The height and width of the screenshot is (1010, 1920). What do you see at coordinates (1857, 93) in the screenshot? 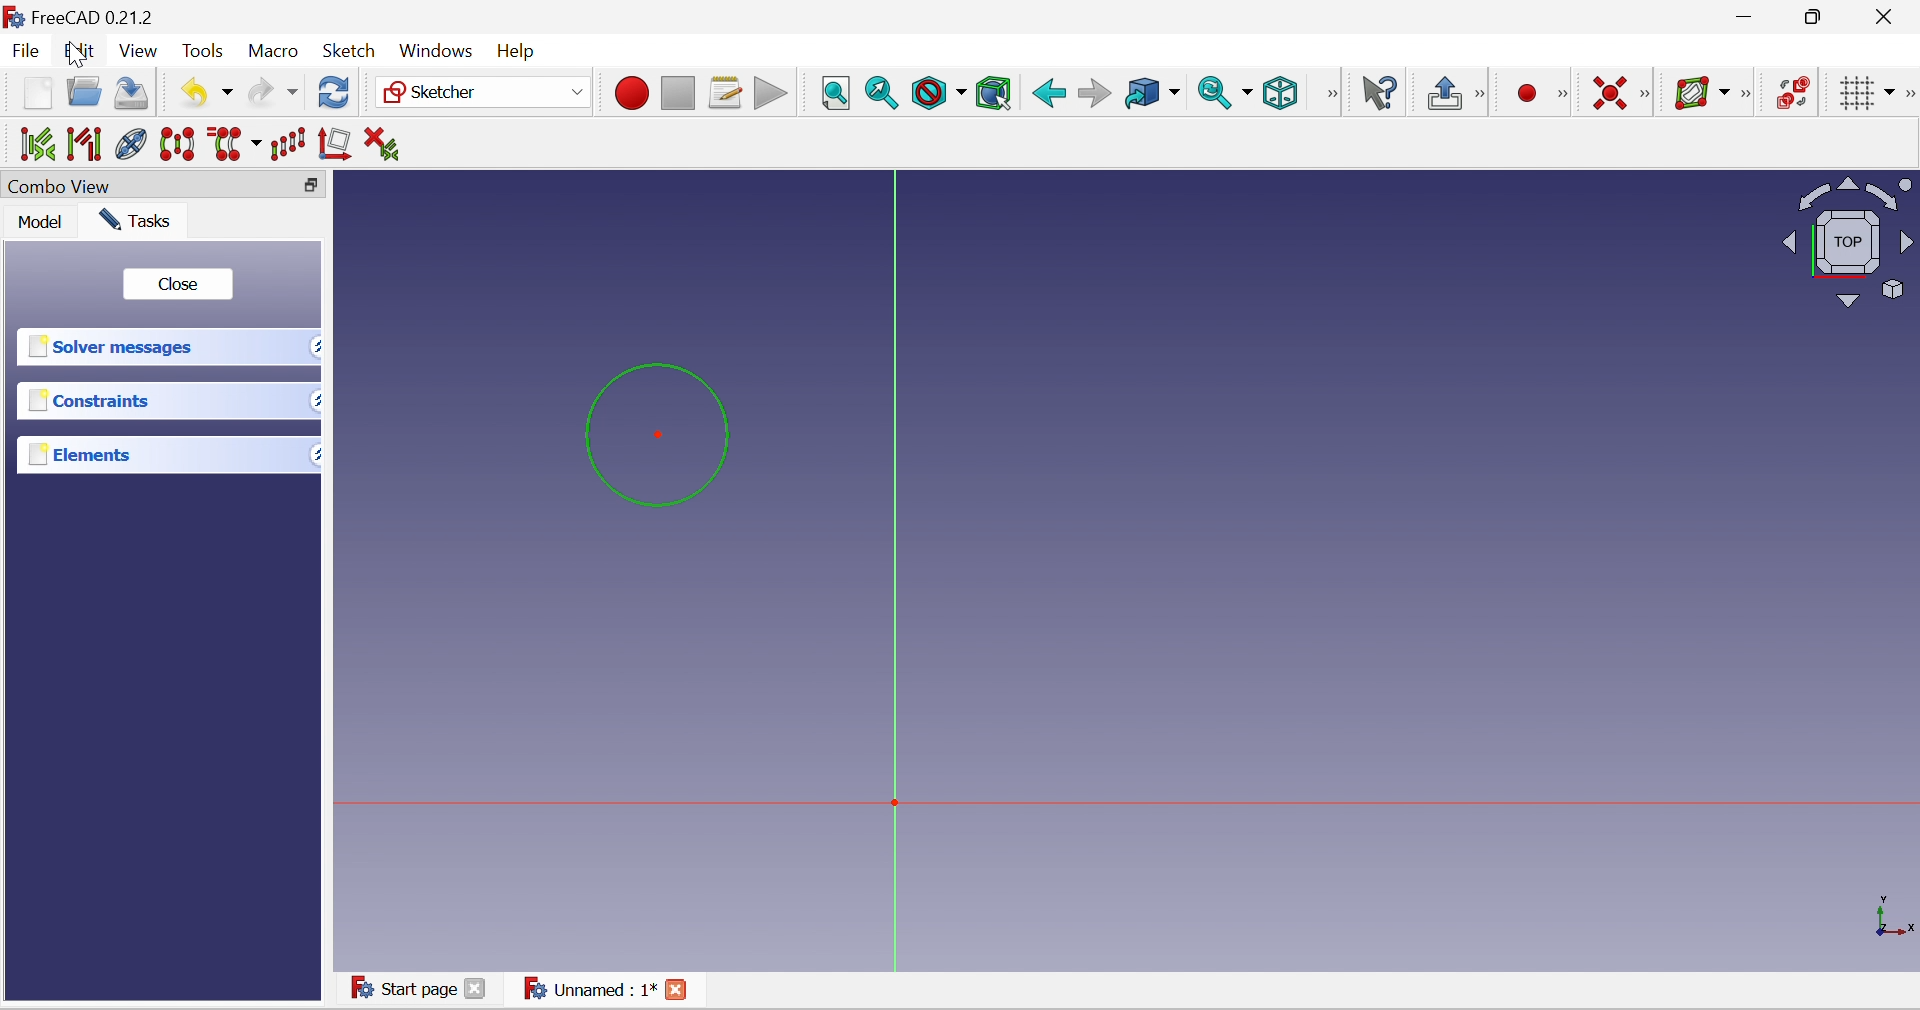
I see `Toggle grid` at bounding box center [1857, 93].